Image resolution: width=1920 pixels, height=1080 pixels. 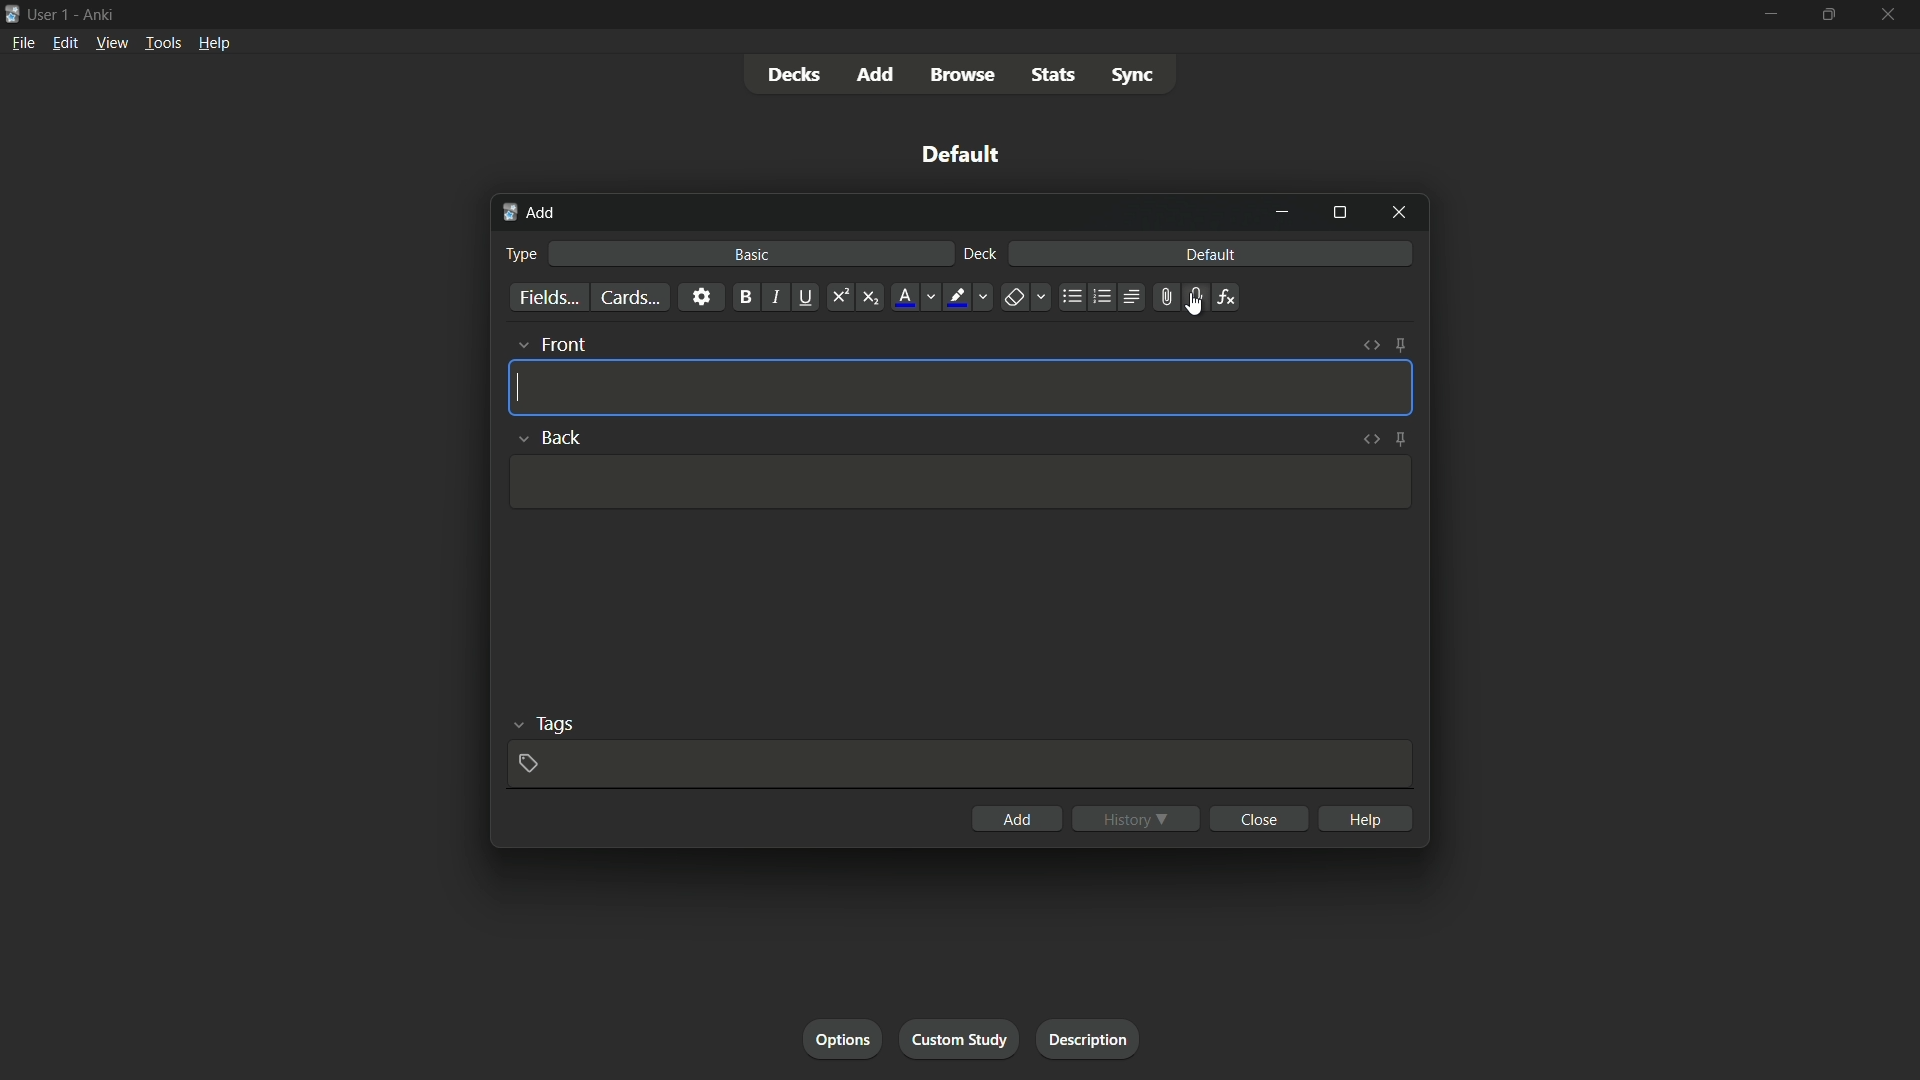 I want to click on view menu, so click(x=112, y=43).